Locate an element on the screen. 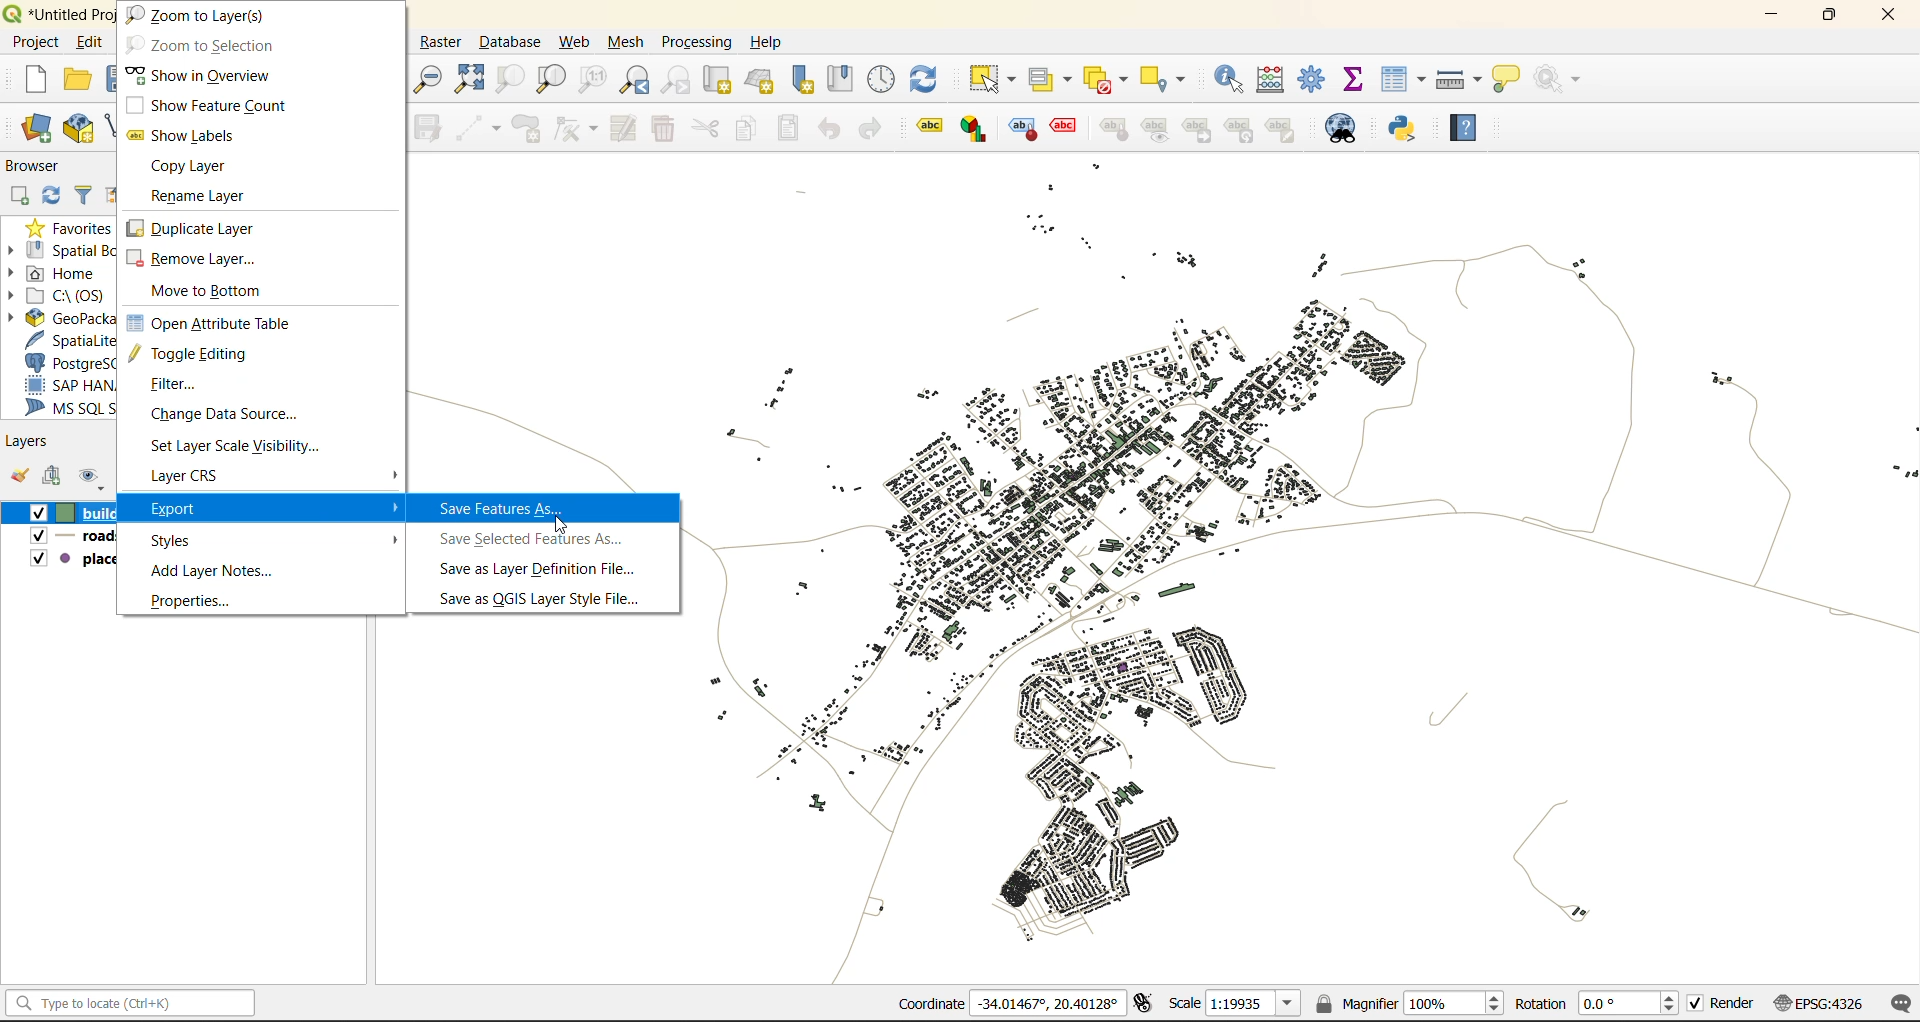 Image resolution: width=1920 pixels, height=1022 pixels. crs is located at coordinates (1822, 1002).